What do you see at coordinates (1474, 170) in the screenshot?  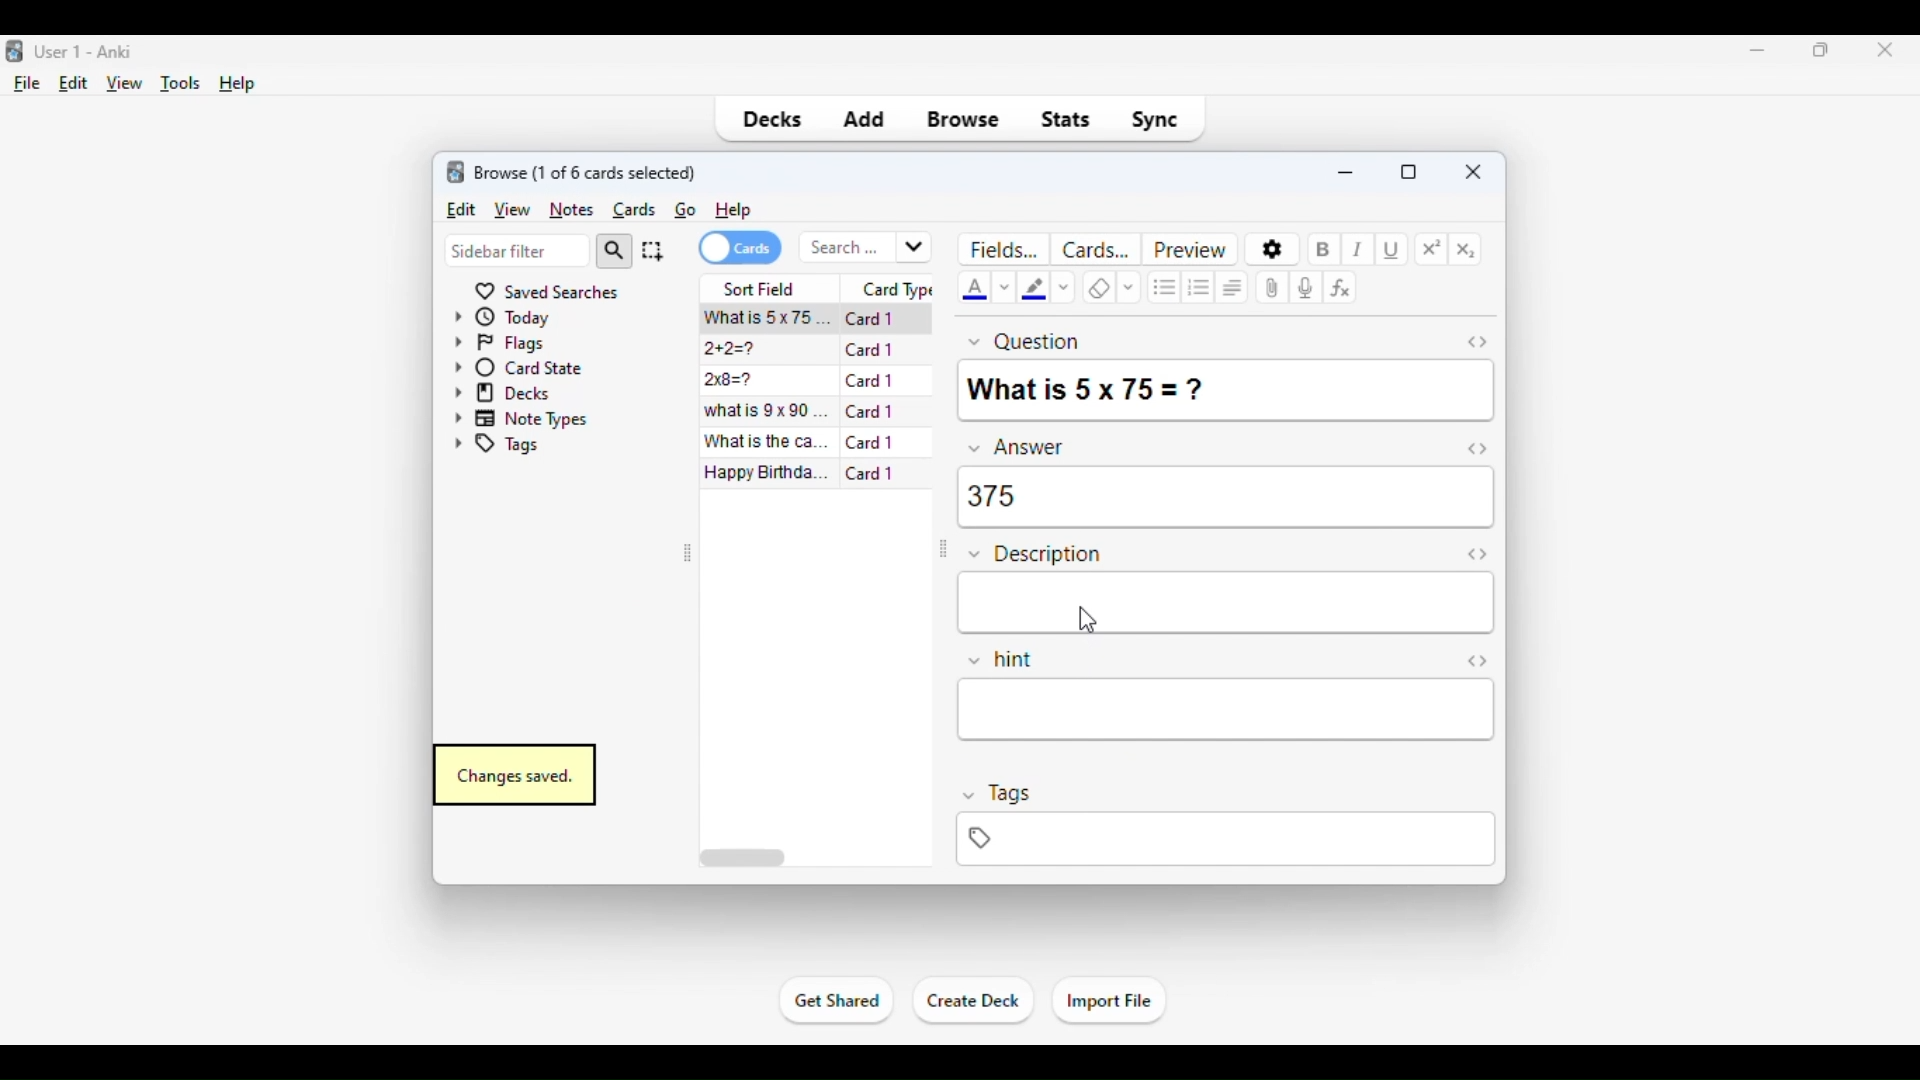 I see `close` at bounding box center [1474, 170].